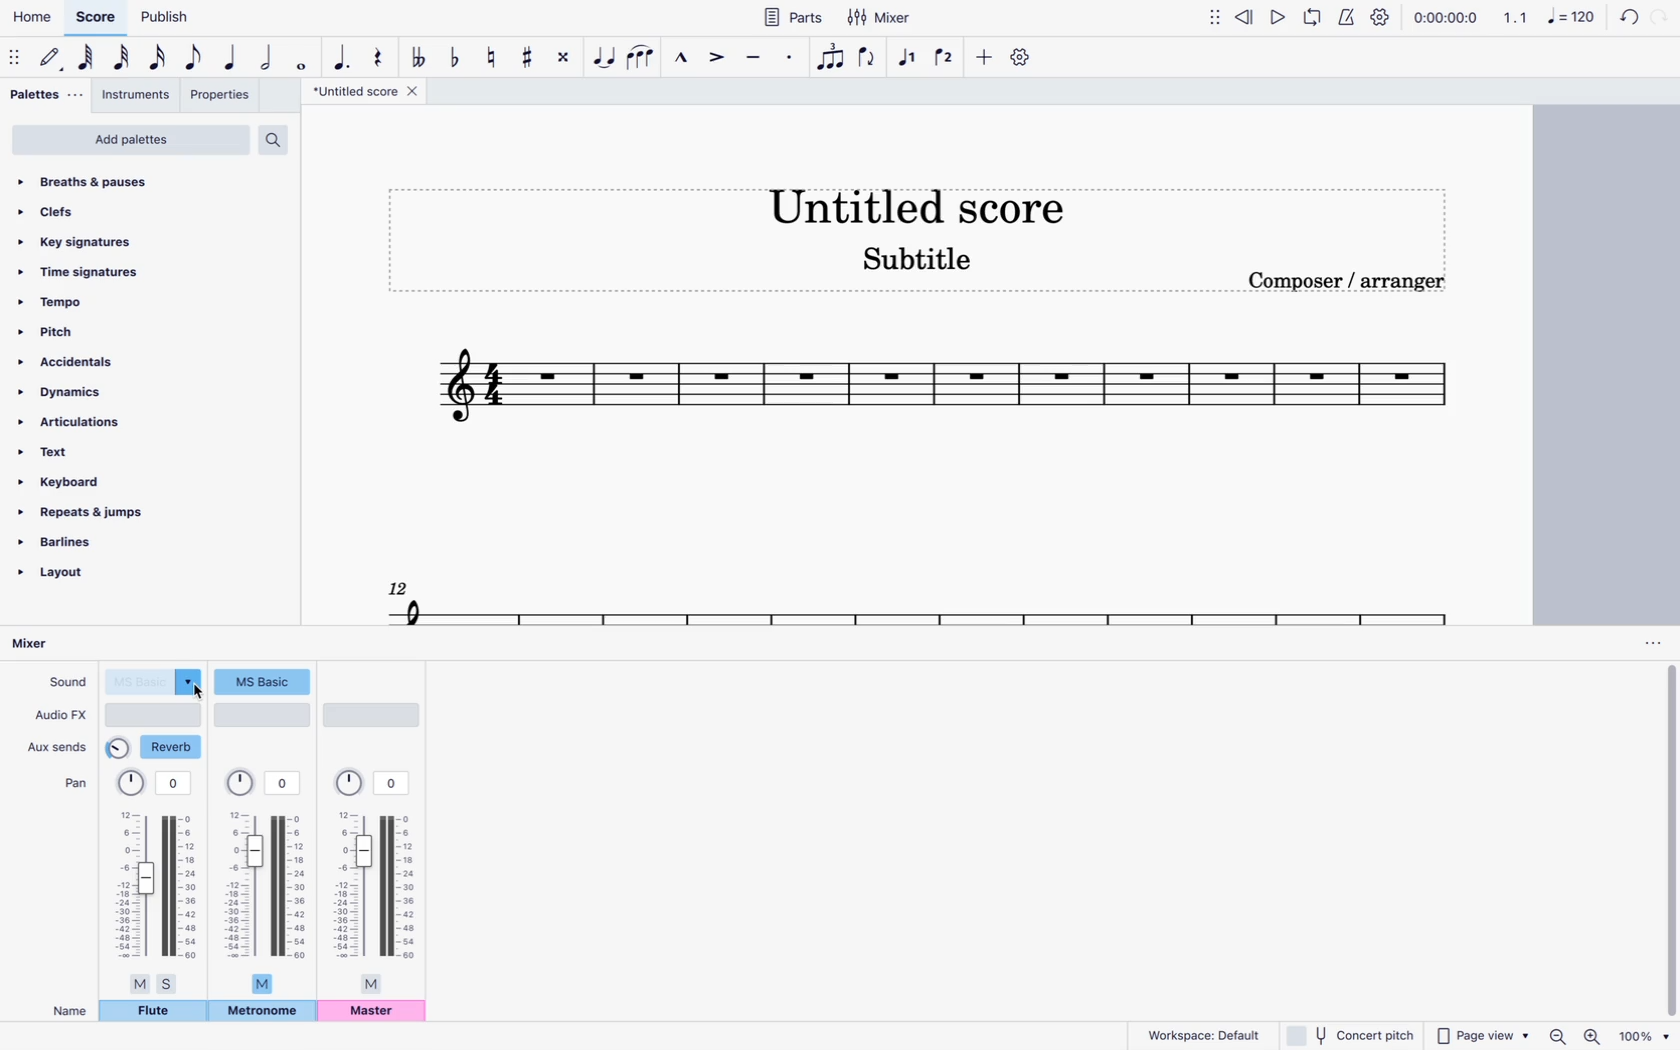 The width and height of the screenshot is (1680, 1050). Describe the element at coordinates (156, 747) in the screenshot. I see `reverb` at that location.